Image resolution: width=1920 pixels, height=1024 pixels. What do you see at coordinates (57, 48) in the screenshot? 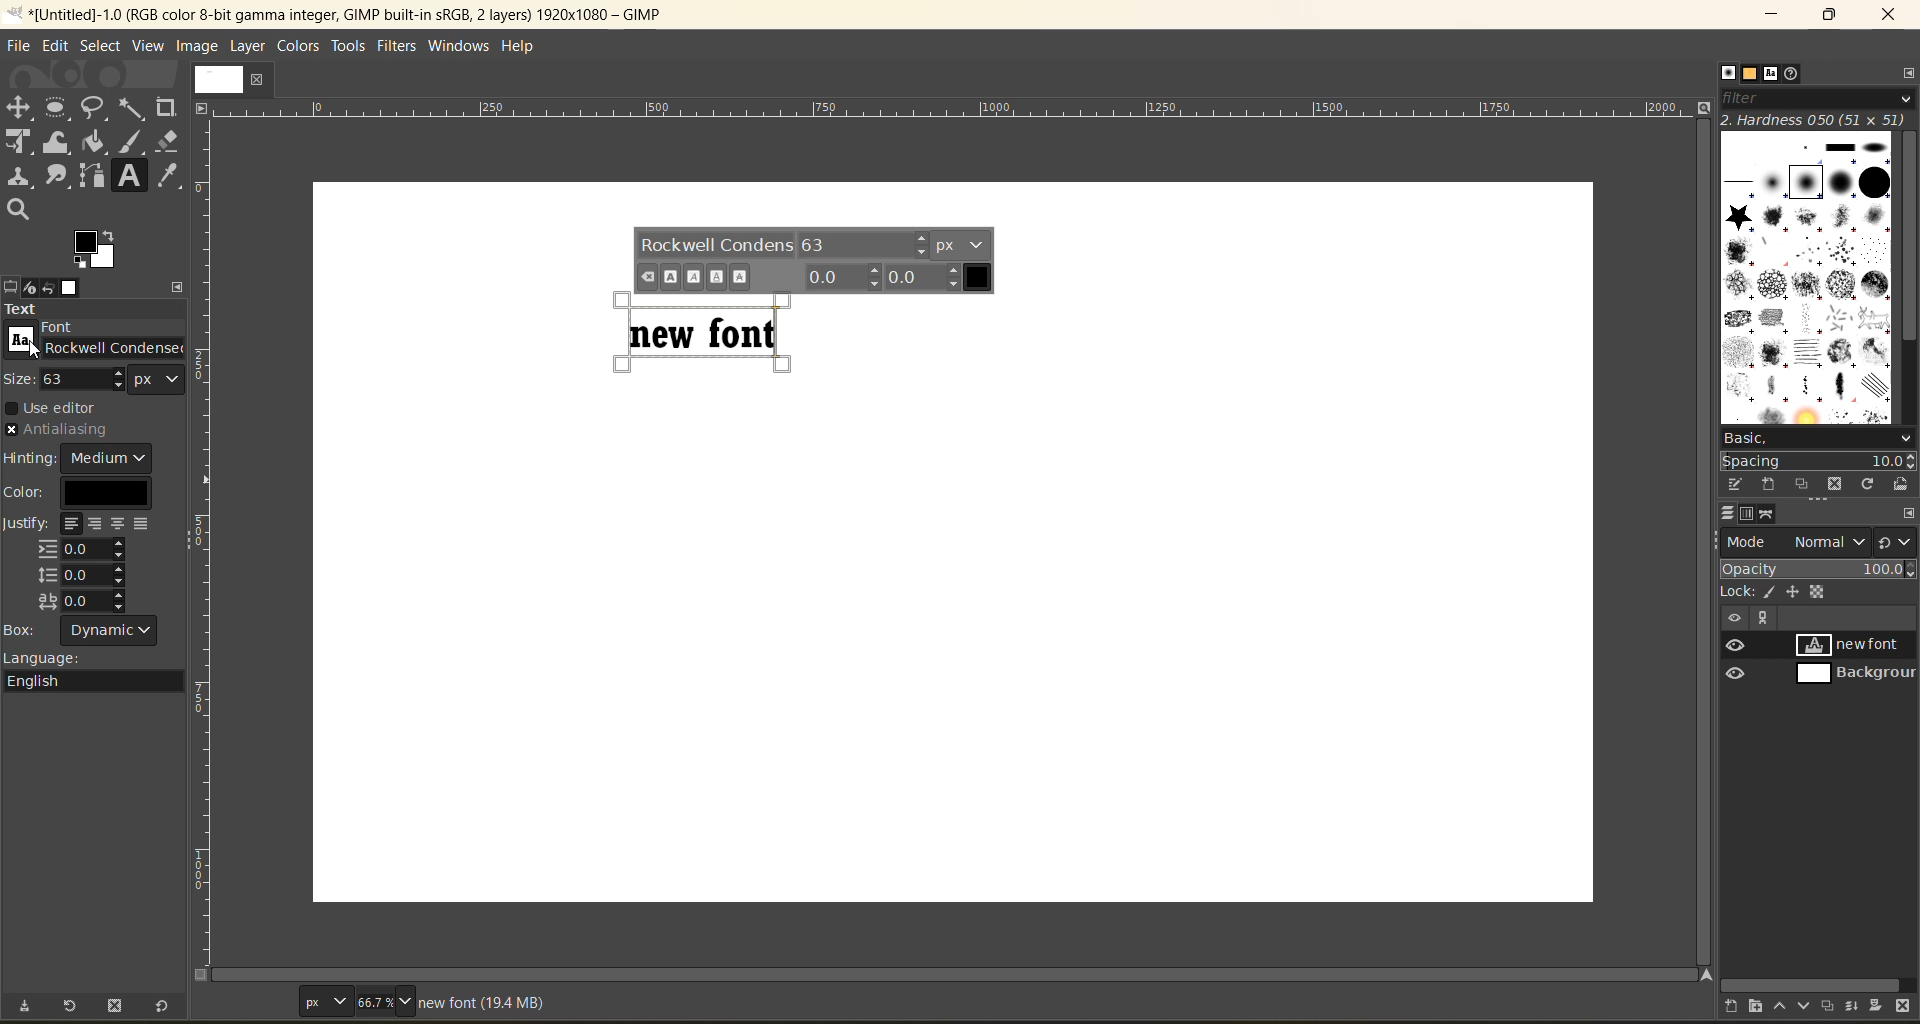
I see `edit` at bounding box center [57, 48].